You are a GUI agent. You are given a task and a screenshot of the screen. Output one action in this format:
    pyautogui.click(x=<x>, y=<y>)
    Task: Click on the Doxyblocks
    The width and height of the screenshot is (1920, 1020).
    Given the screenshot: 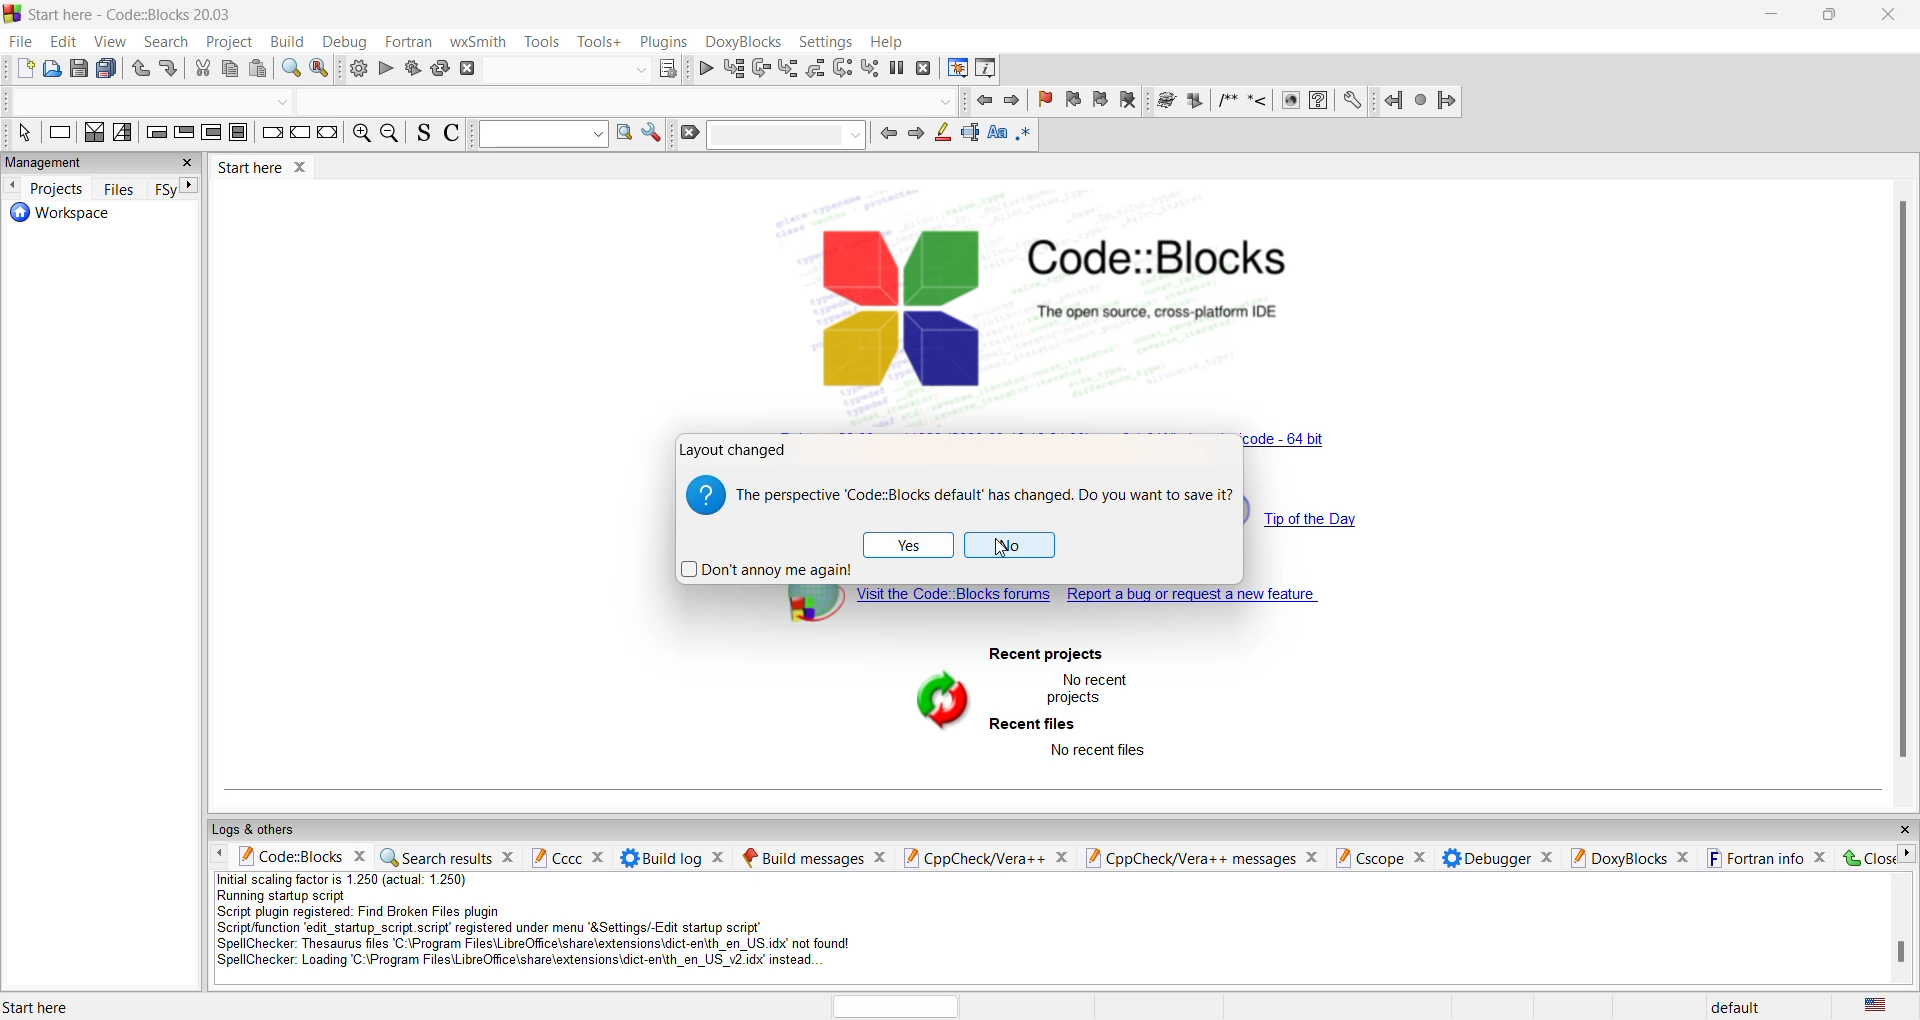 What is the action you would take?
    pyautogui.click(x=742, y=41)
    